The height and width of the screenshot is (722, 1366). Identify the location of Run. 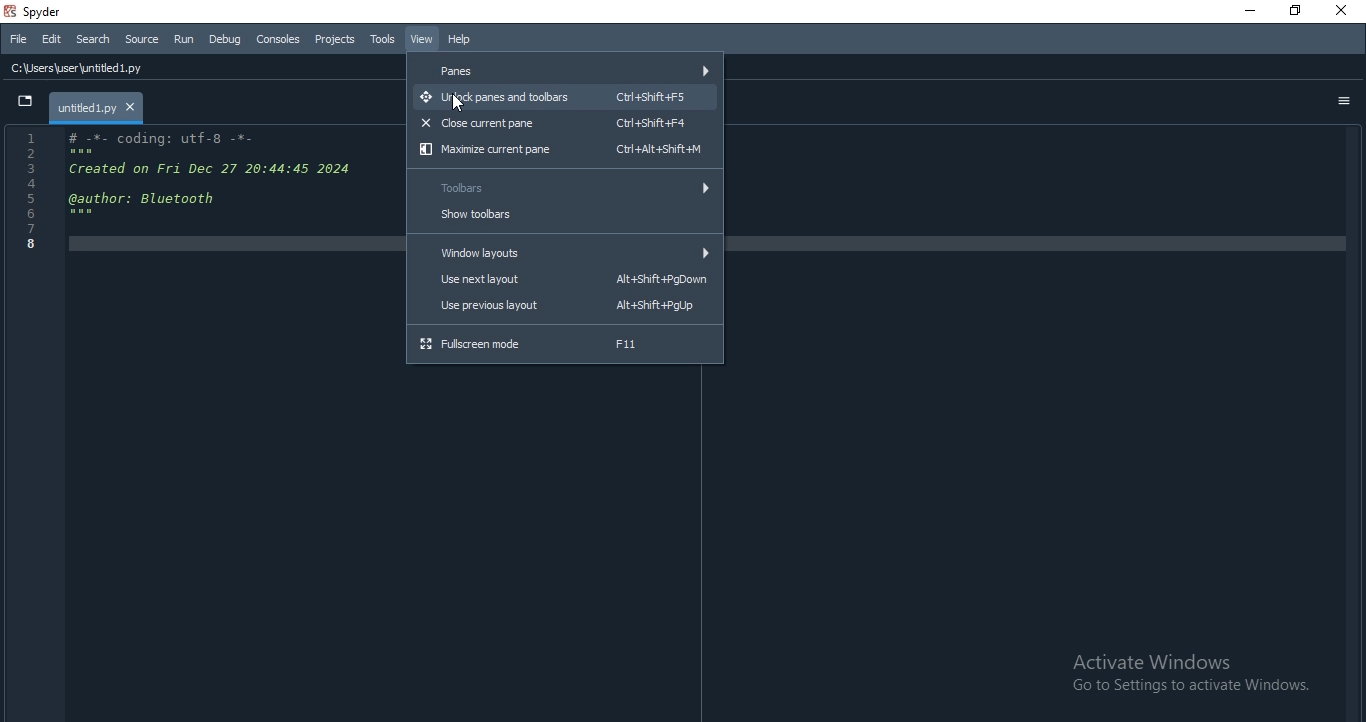
(184, 39).